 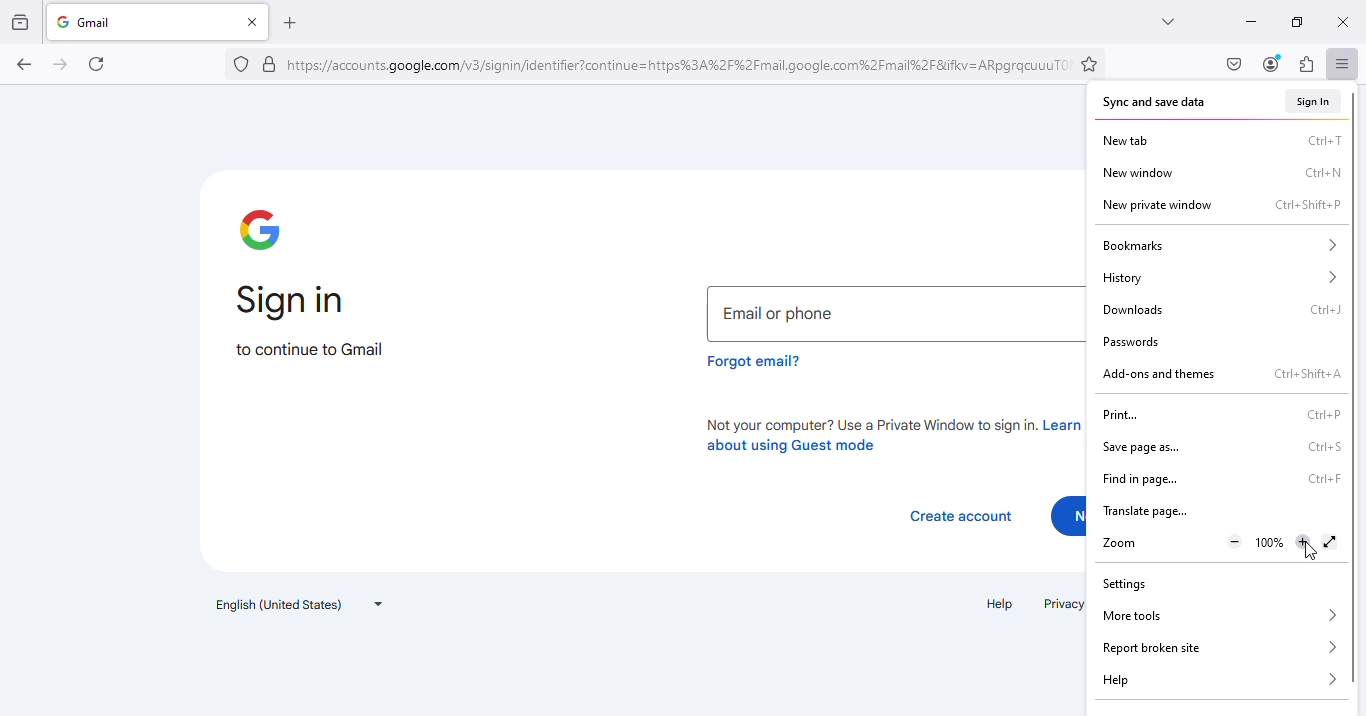 What do you see at coordinates (1219, 278) in the screenshot?
I see `history` at bounding box center [1219, 278].